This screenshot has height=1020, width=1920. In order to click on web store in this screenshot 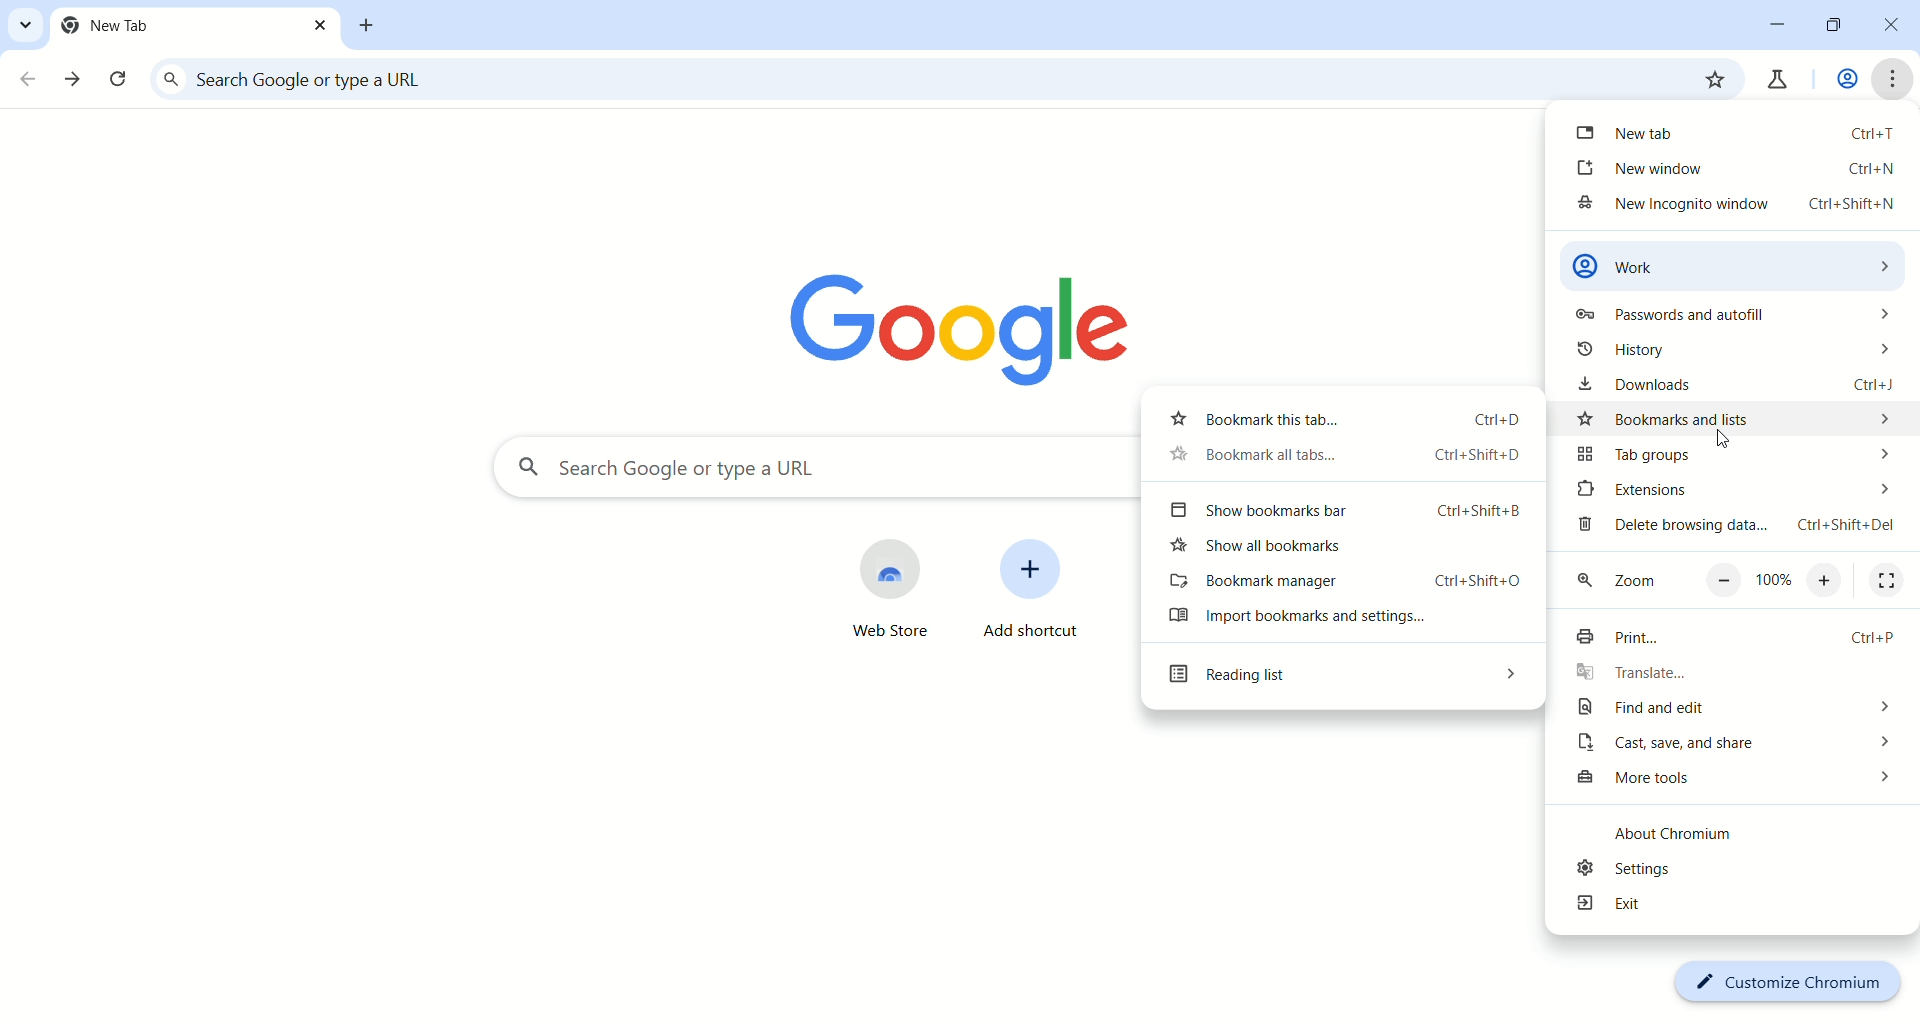, I will do `click(866, 591)`.